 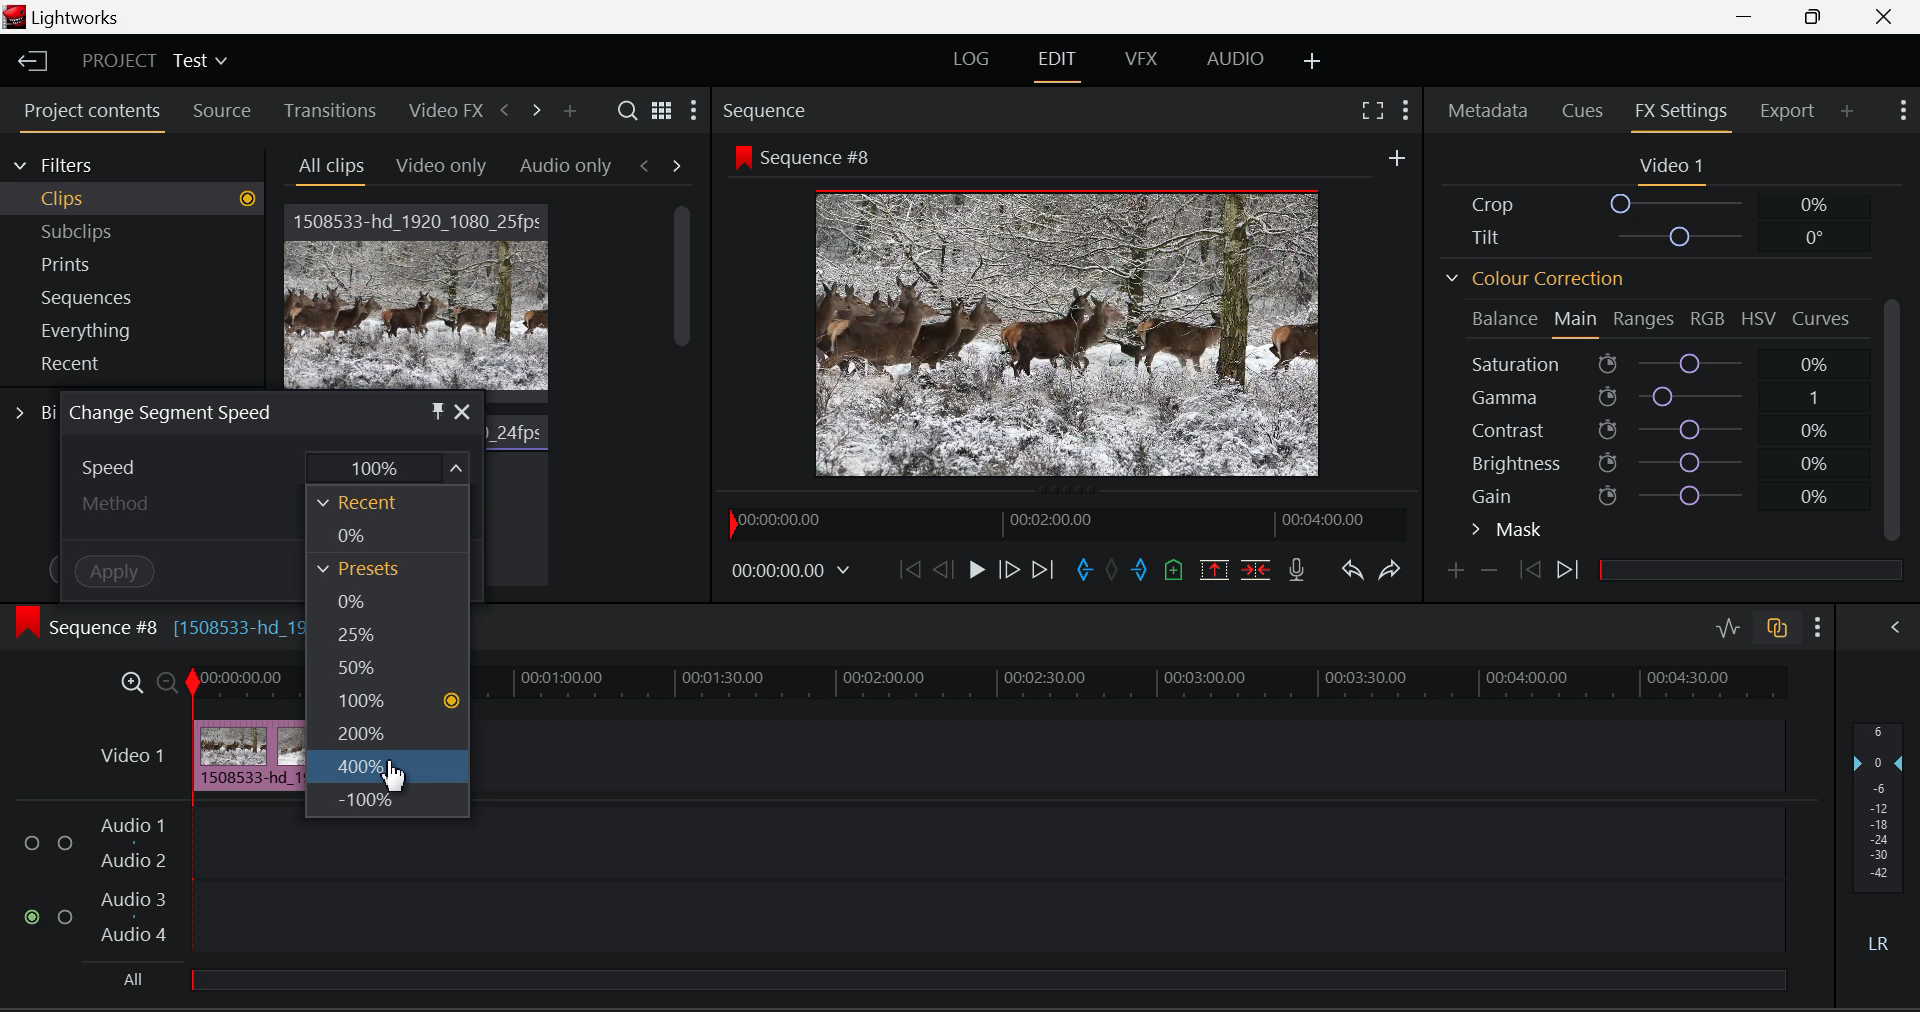 What do you see at coordinates (139, 367) in the screenshot?
I see `Recent` at bounding box center [139, 367].